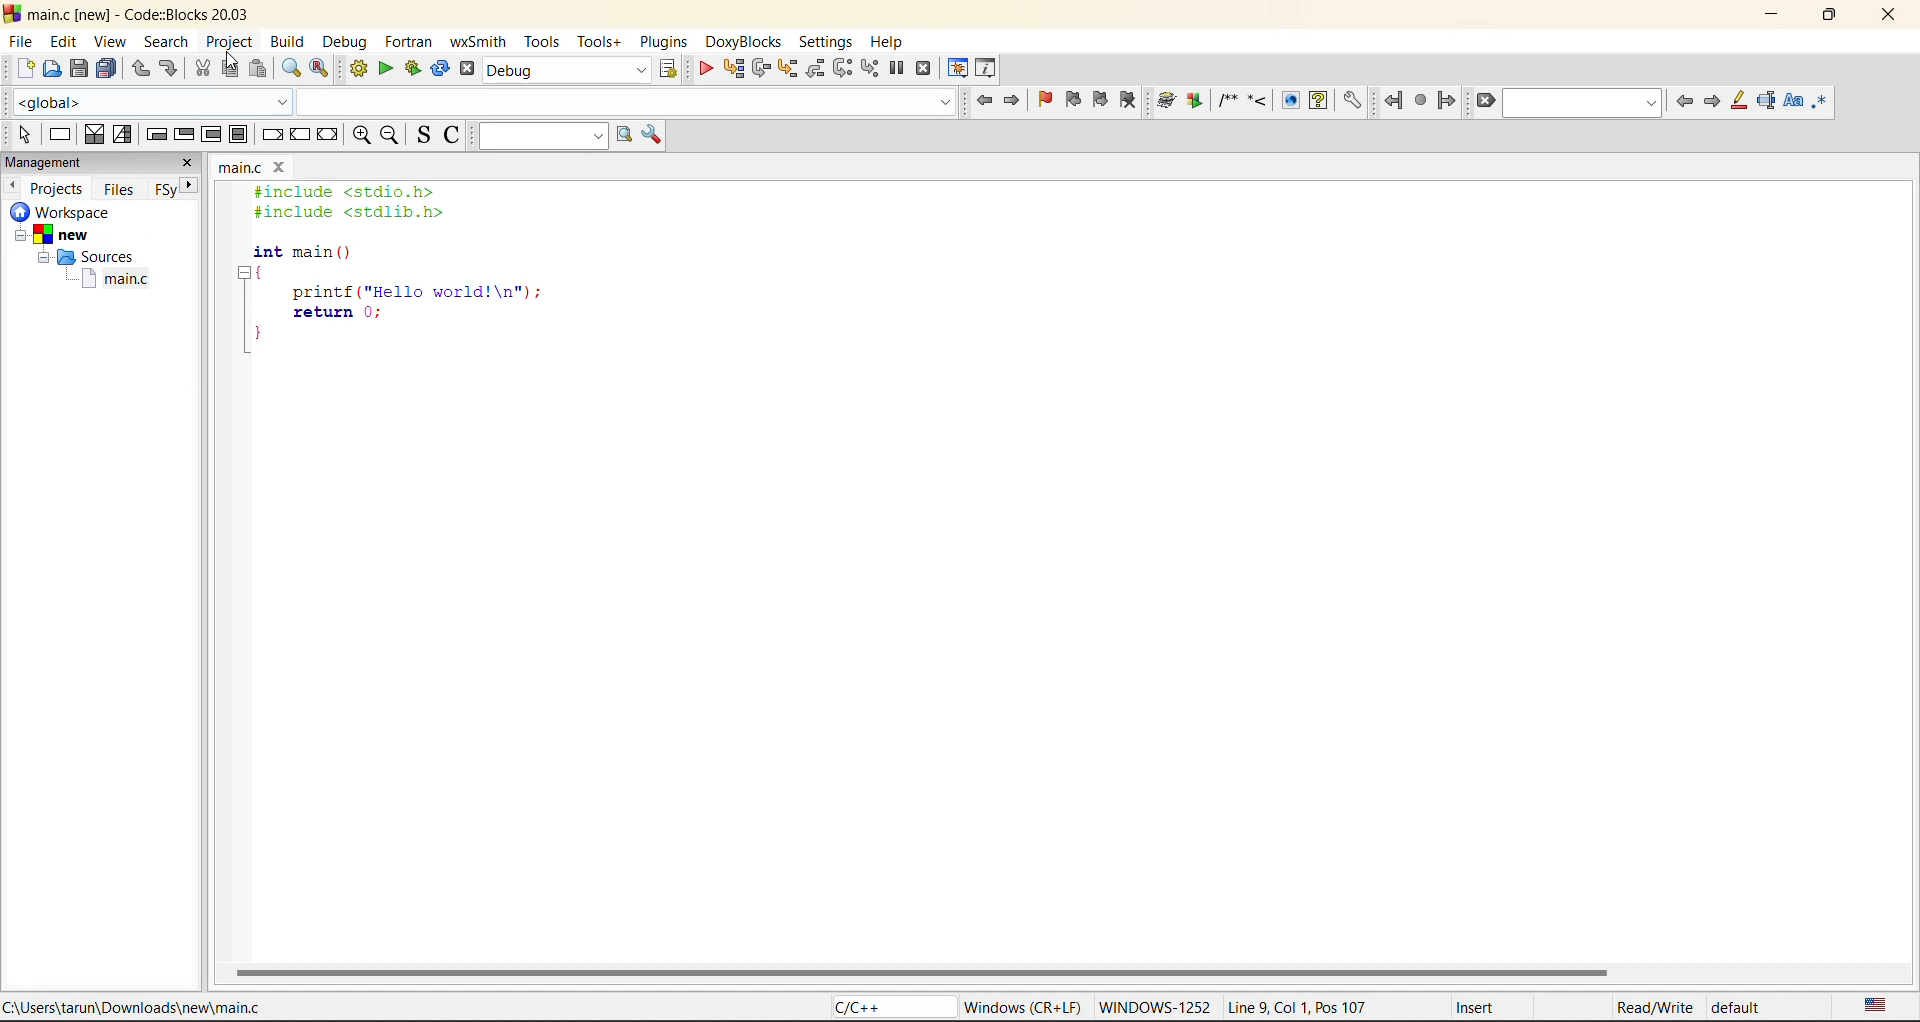  I want to click on various info, so click(988, 66).